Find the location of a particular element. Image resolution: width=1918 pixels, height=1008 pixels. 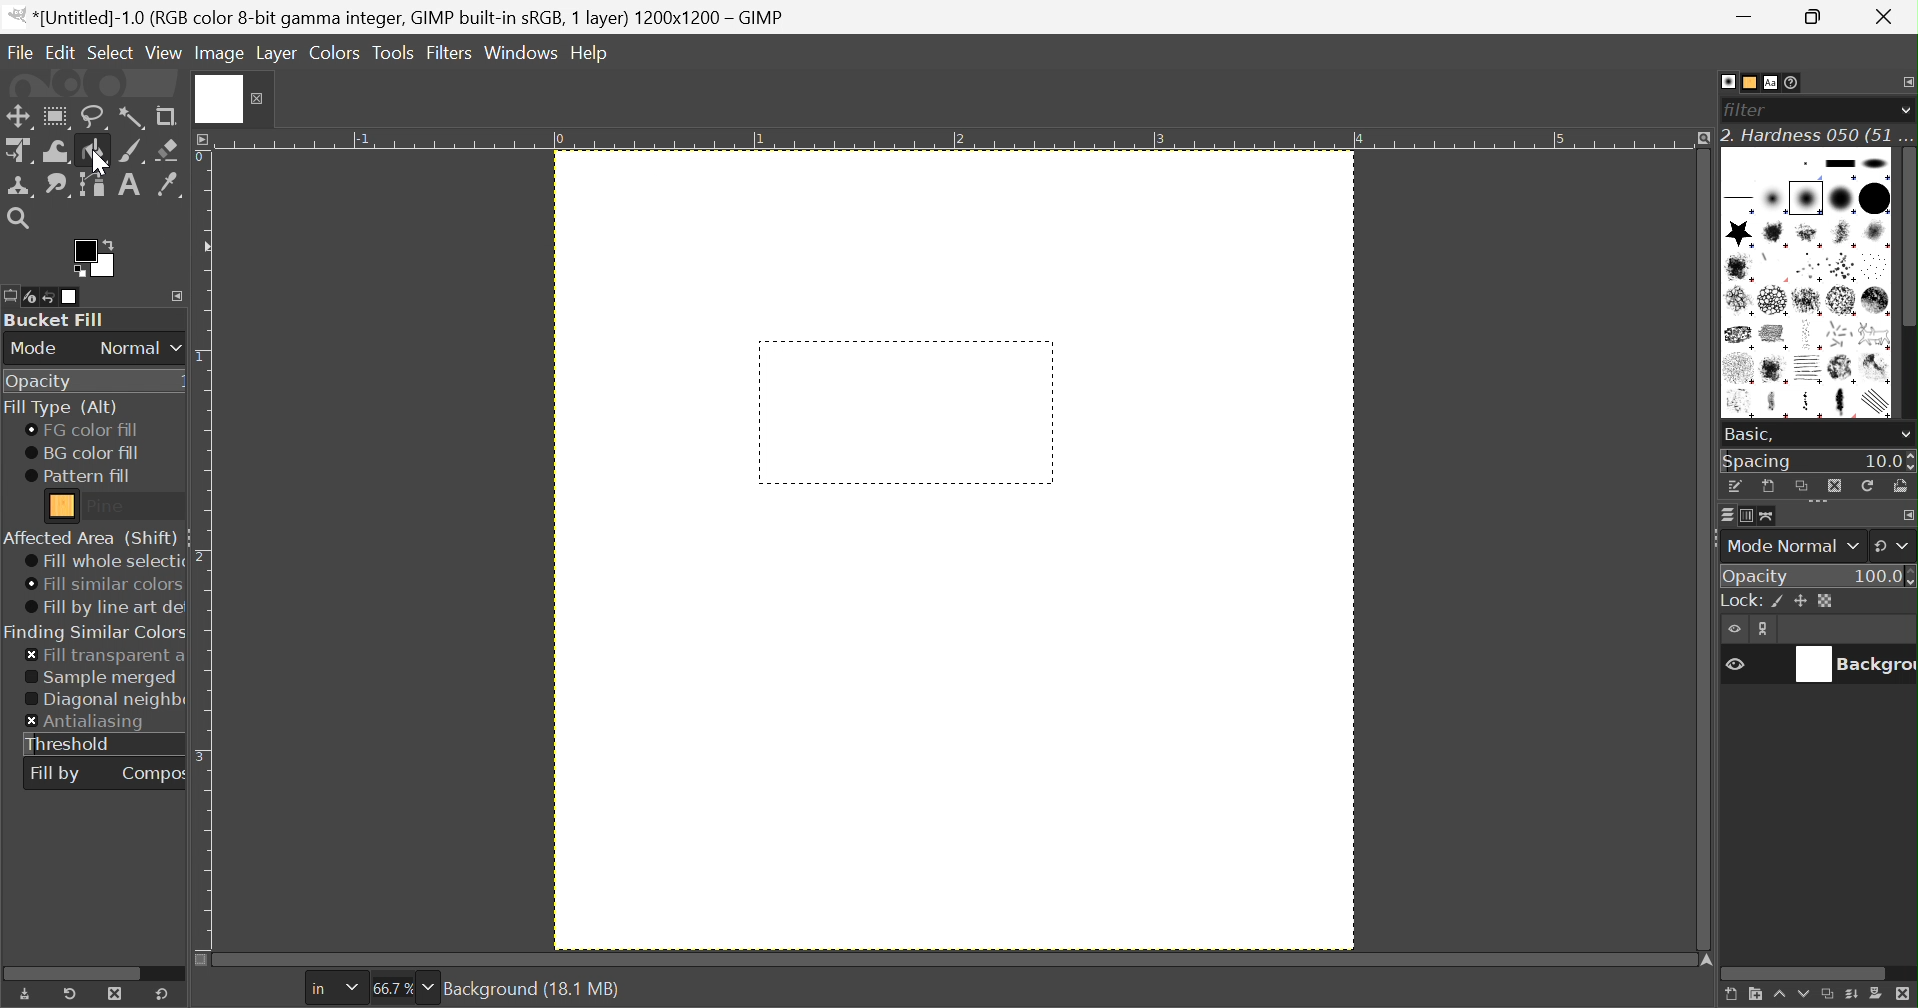

Grunge is located at coordinates (1775, 370).